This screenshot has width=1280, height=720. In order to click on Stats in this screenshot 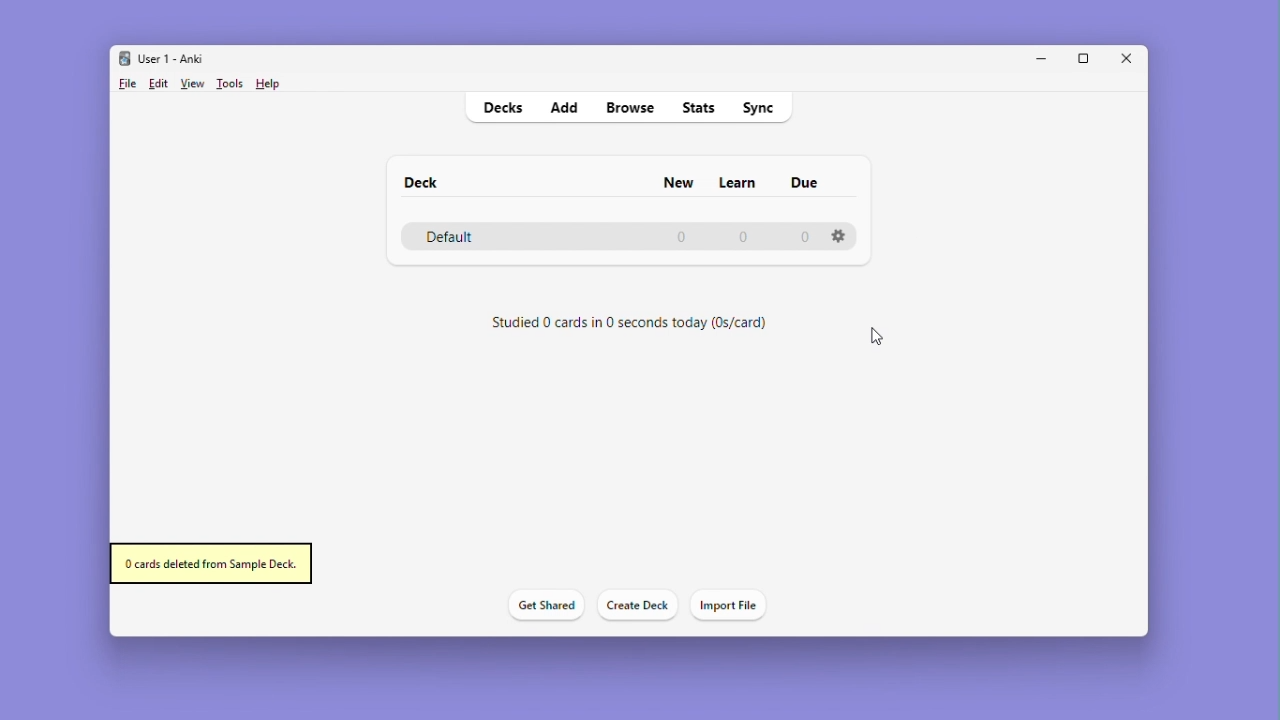, I will do `click(701, 107)`.